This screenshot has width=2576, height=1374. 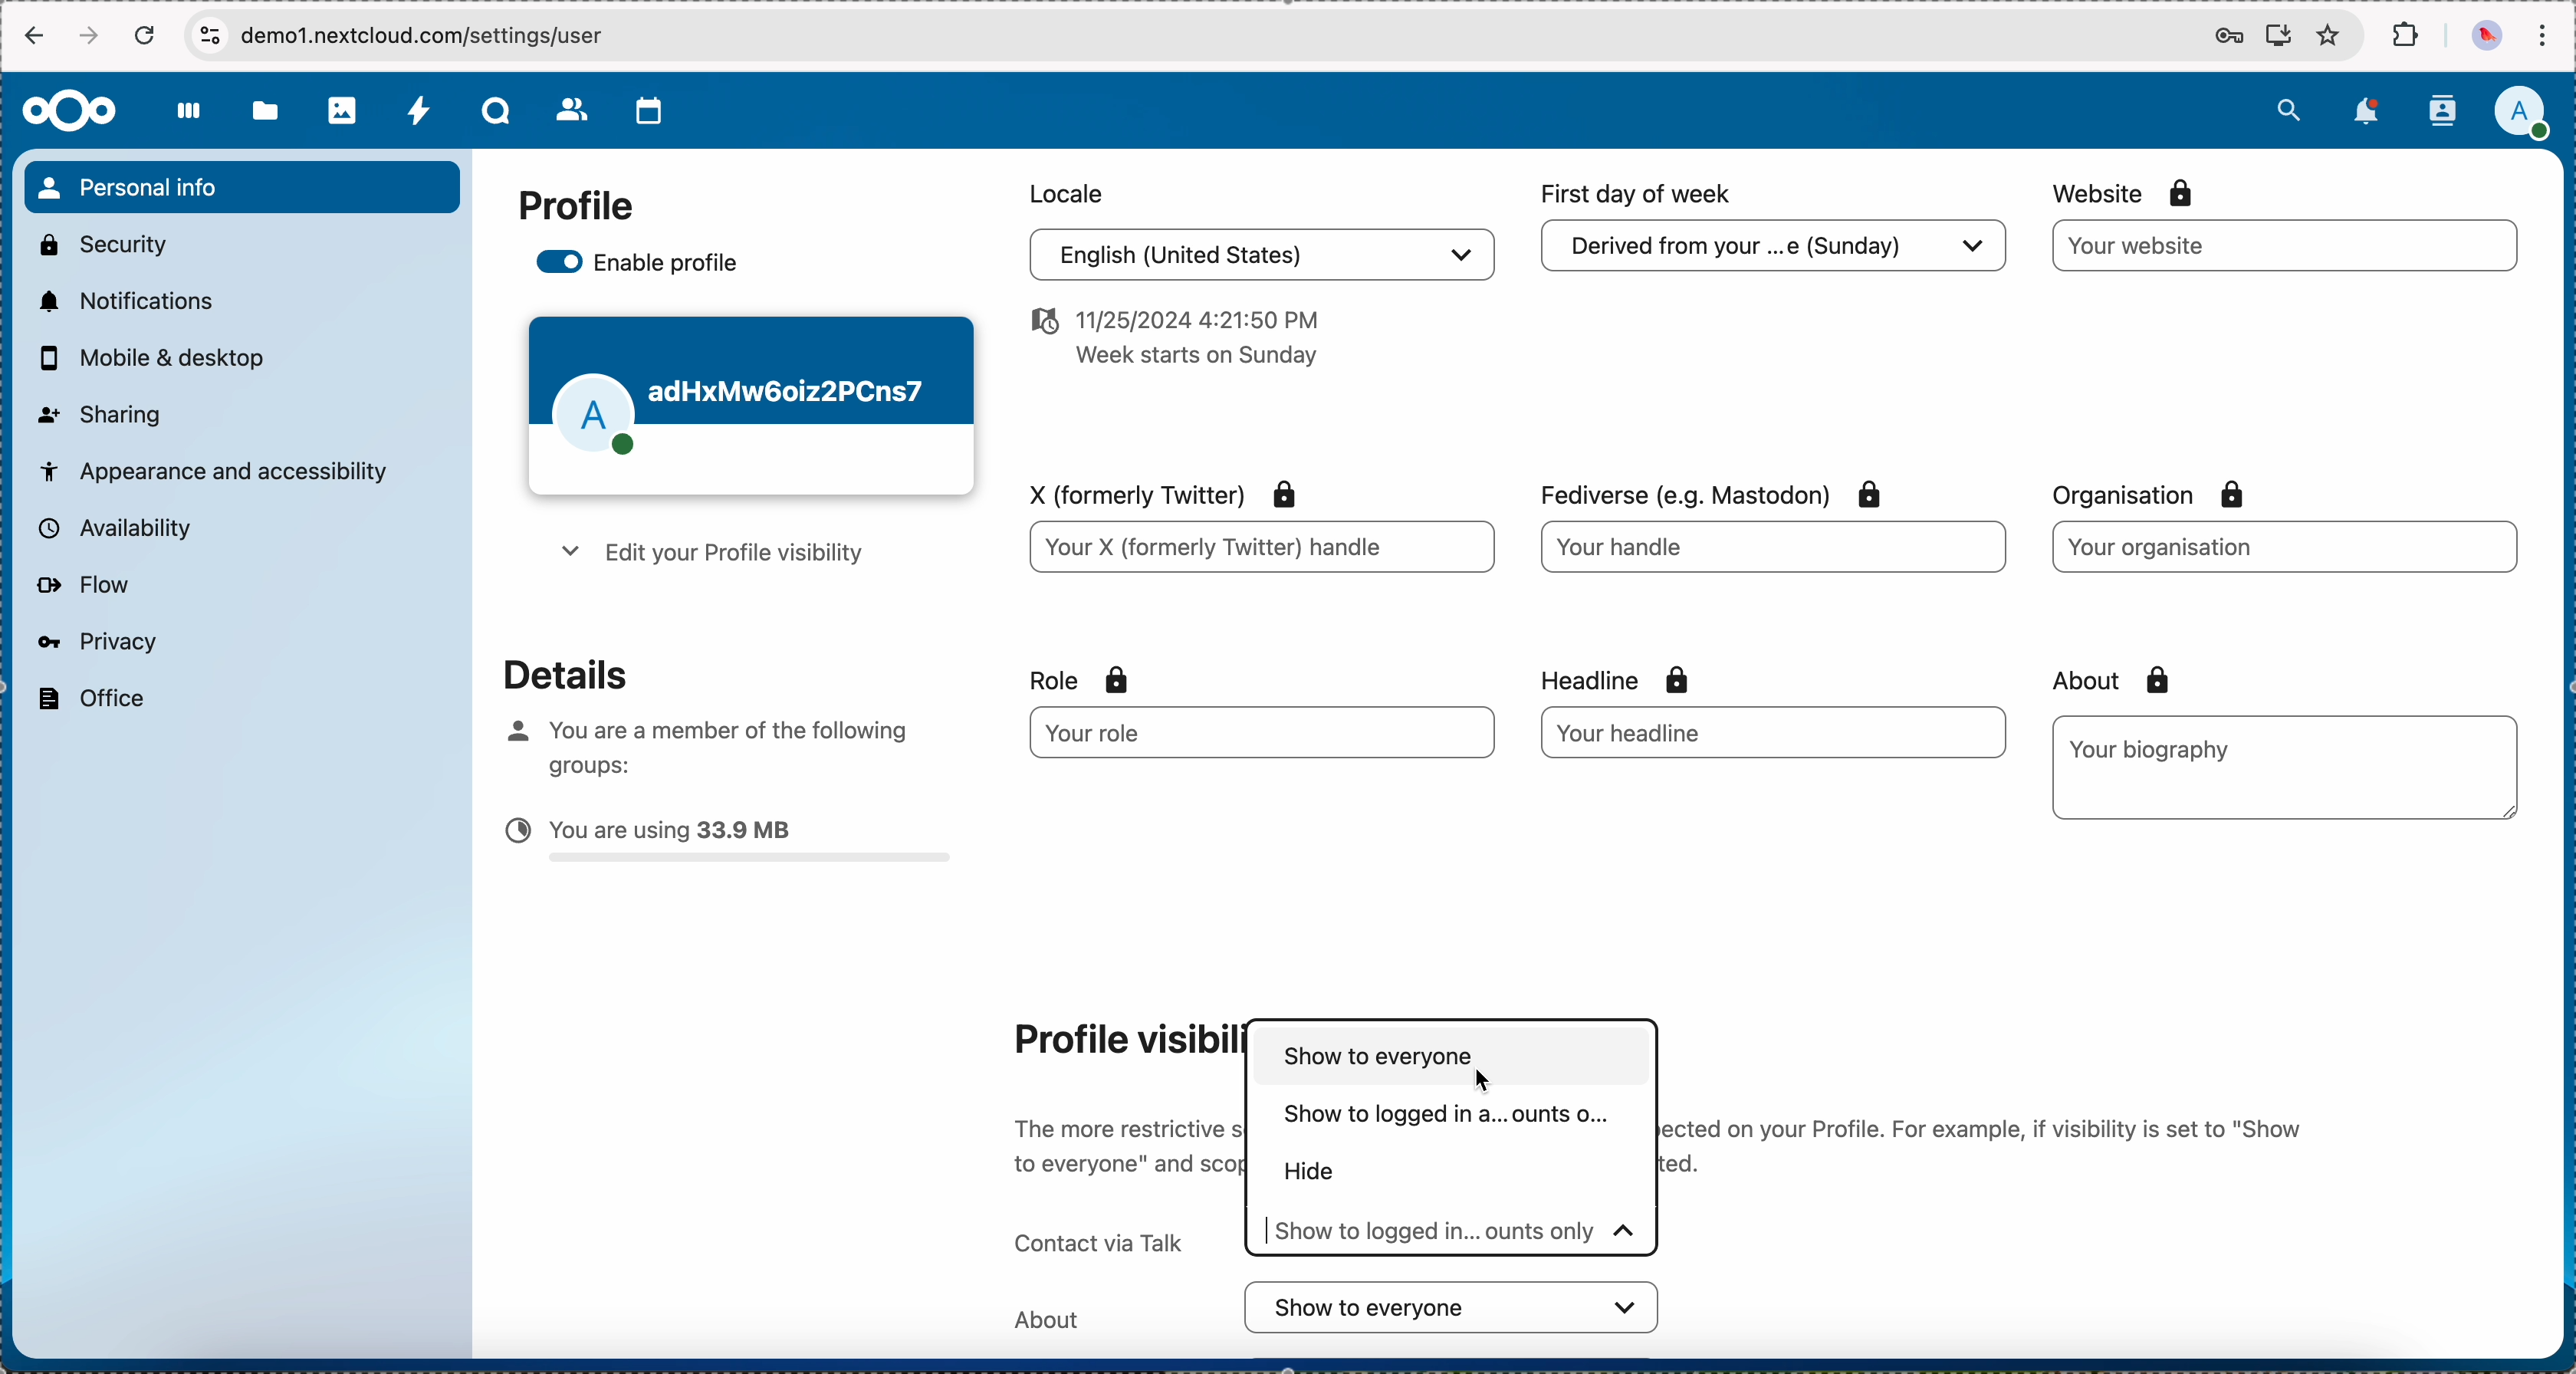 What do you see at coordinates (1454, 1232) in the screenshot?
I see `click on contact via Talk options` at bounding box center [1454, 1232].